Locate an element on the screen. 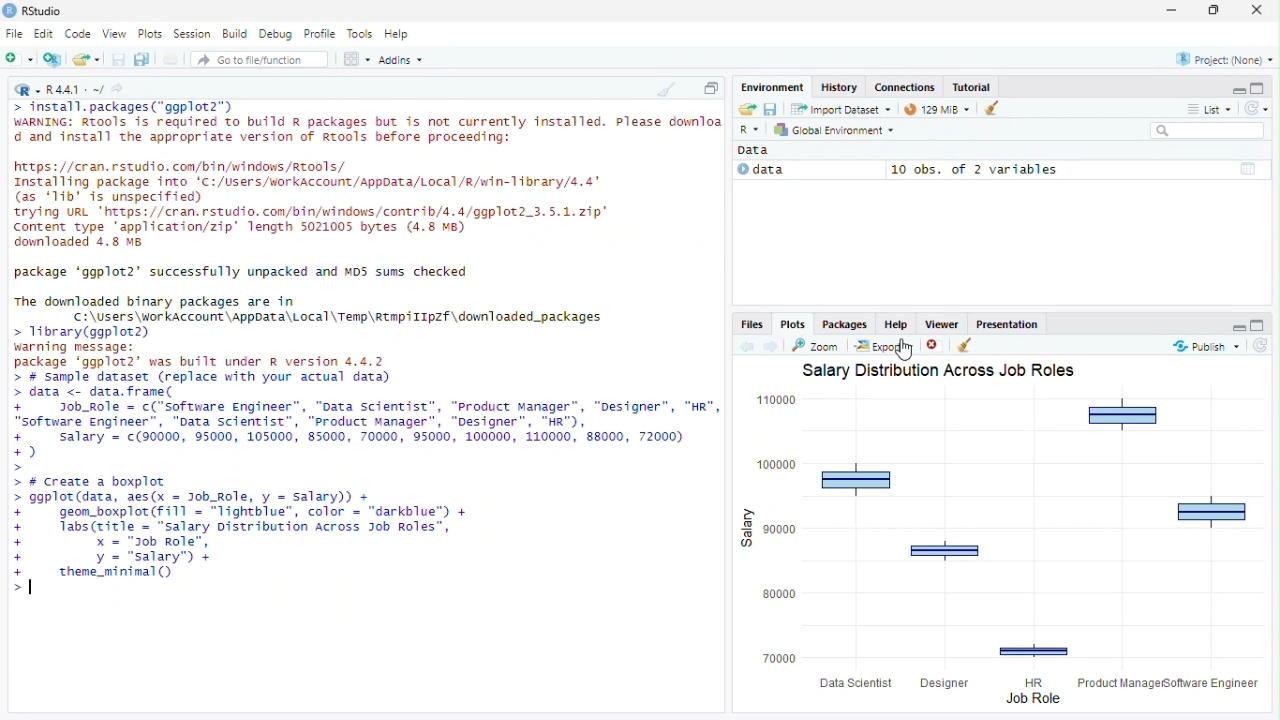 The height and width of the screenshot is (720, 1280). project selector is located at coordinates (1221, 59).